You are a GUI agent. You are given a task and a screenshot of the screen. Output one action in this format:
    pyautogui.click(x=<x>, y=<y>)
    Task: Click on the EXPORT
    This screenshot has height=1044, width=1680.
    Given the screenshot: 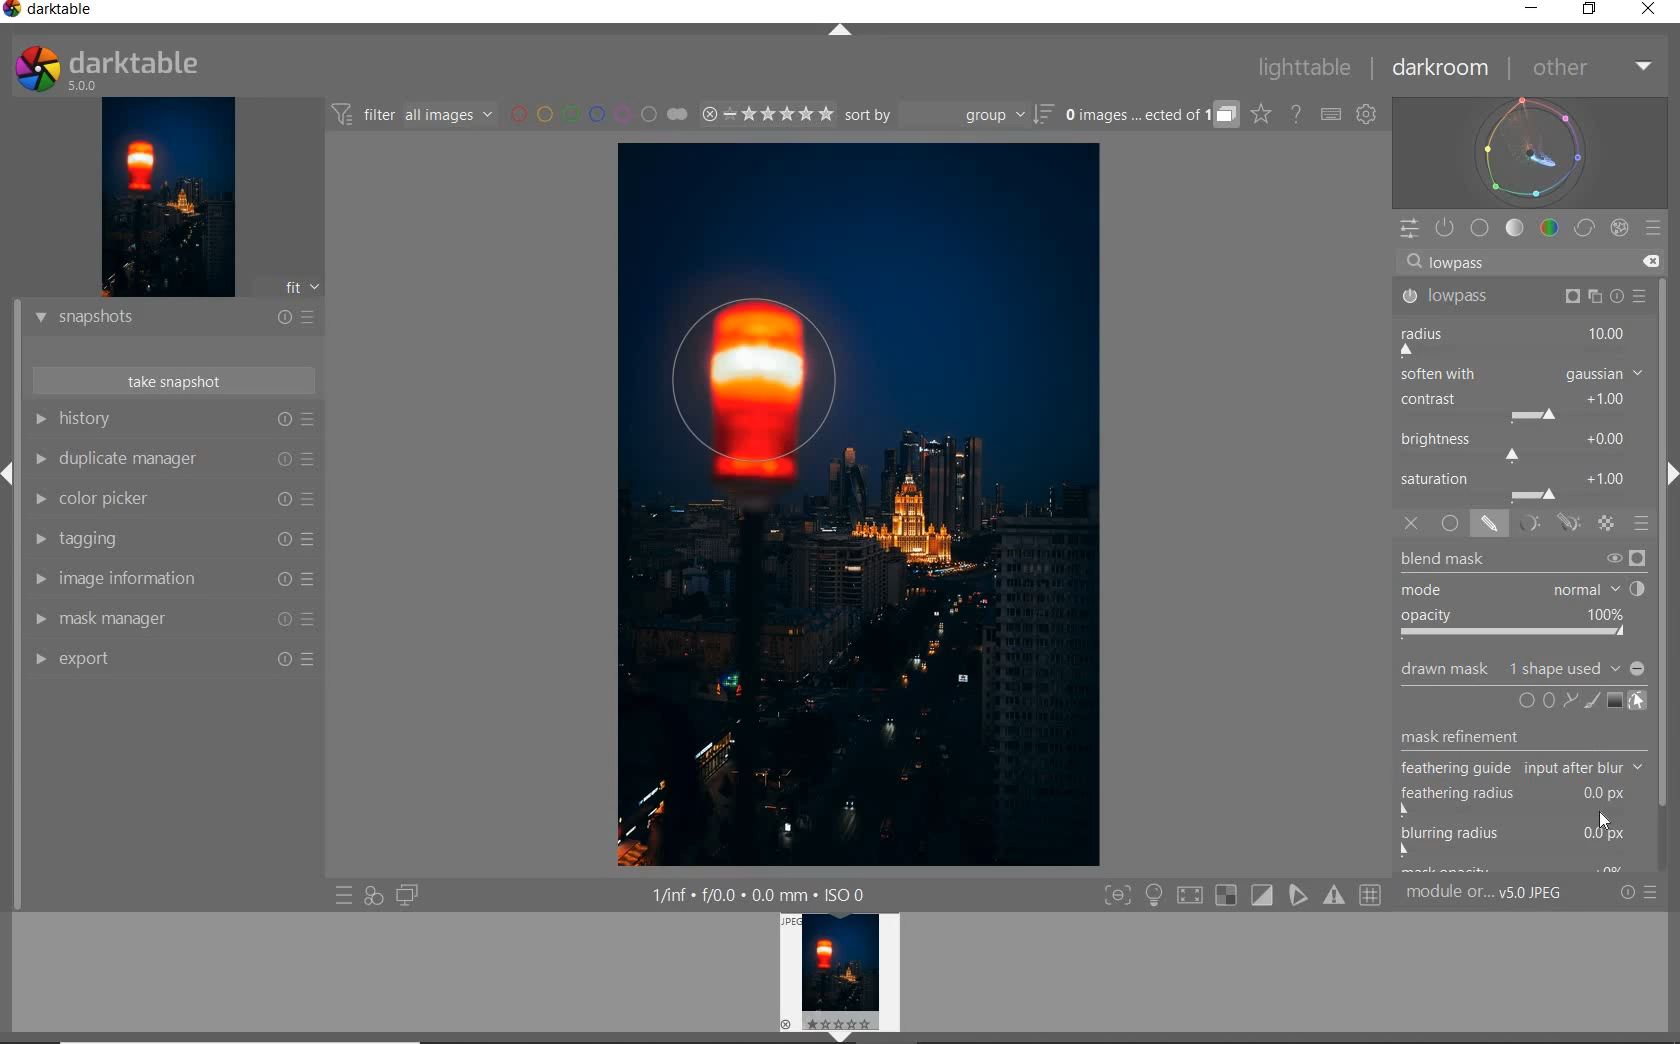 What is the action you would take?
    pyautogui.click(x=175, y=659)
    